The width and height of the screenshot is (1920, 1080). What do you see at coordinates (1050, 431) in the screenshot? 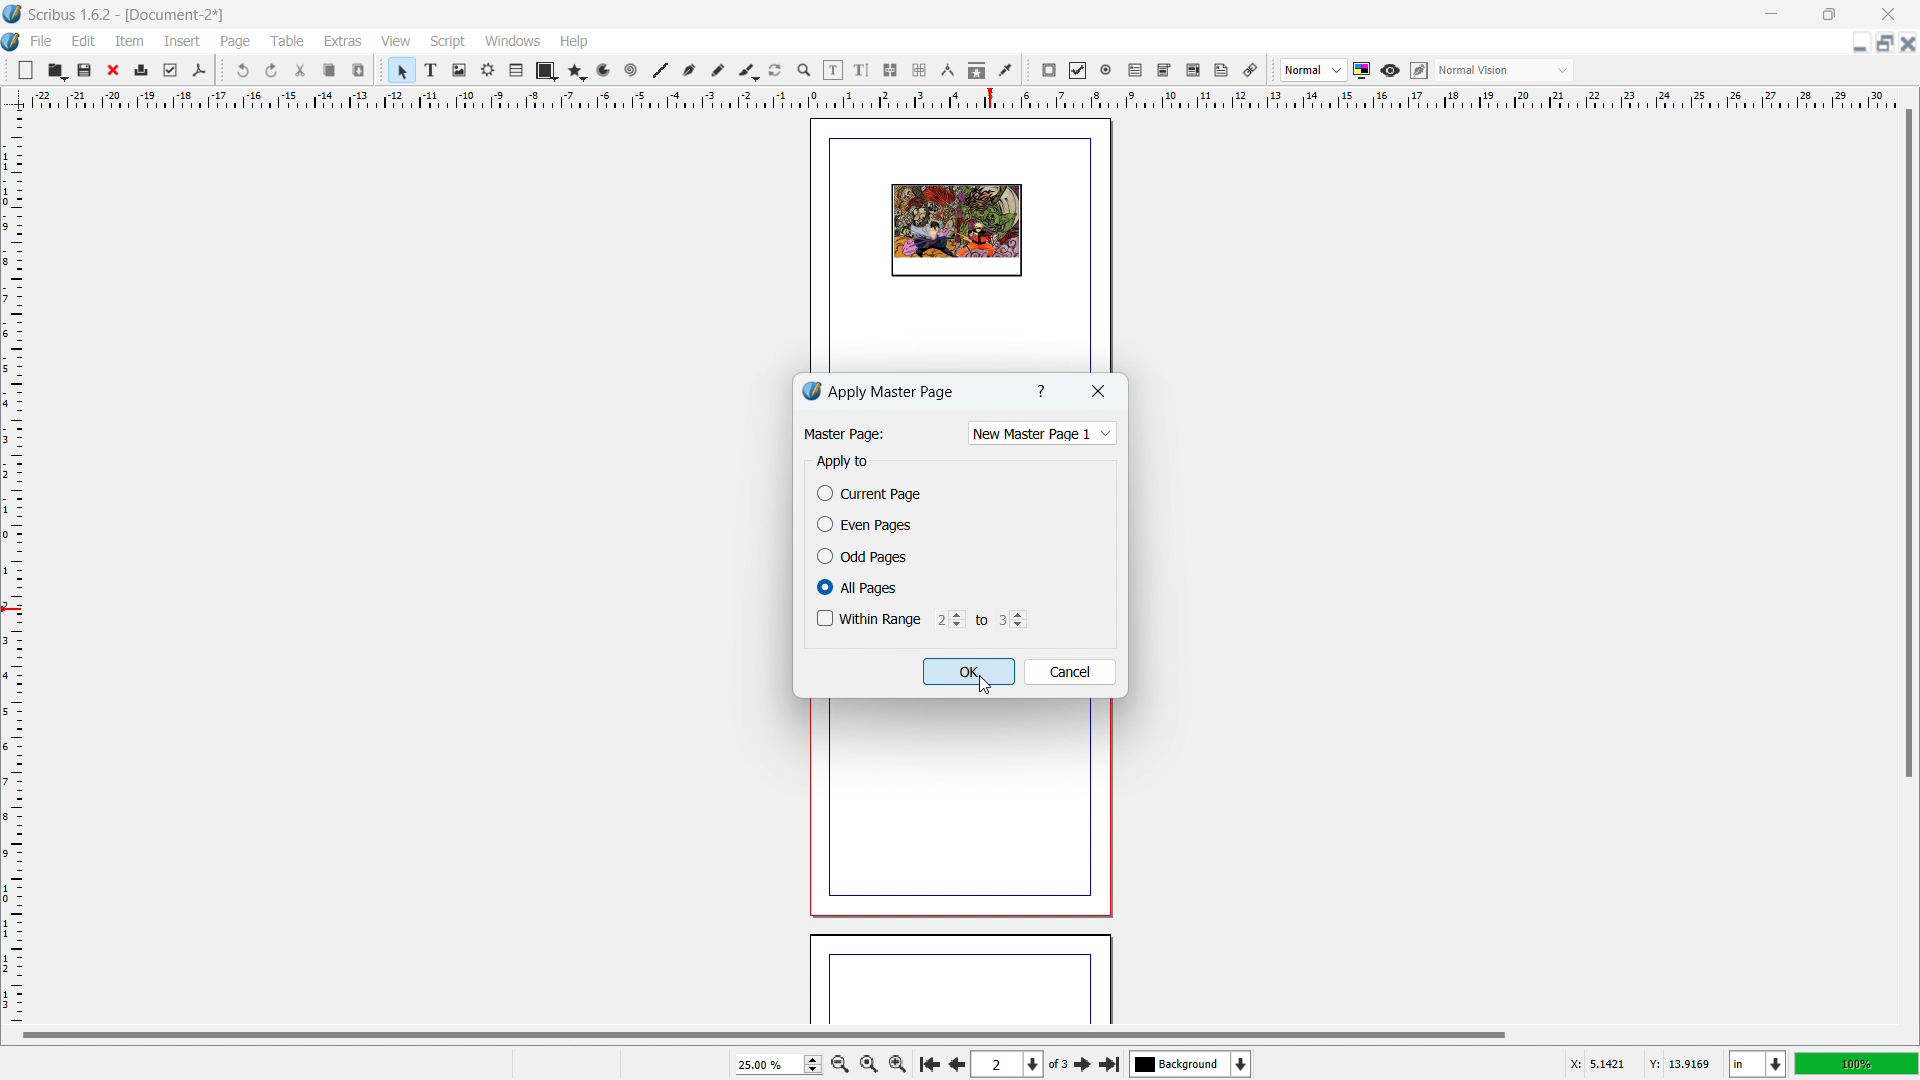
I see `new master page selected` at bounding box center [1050, 431].